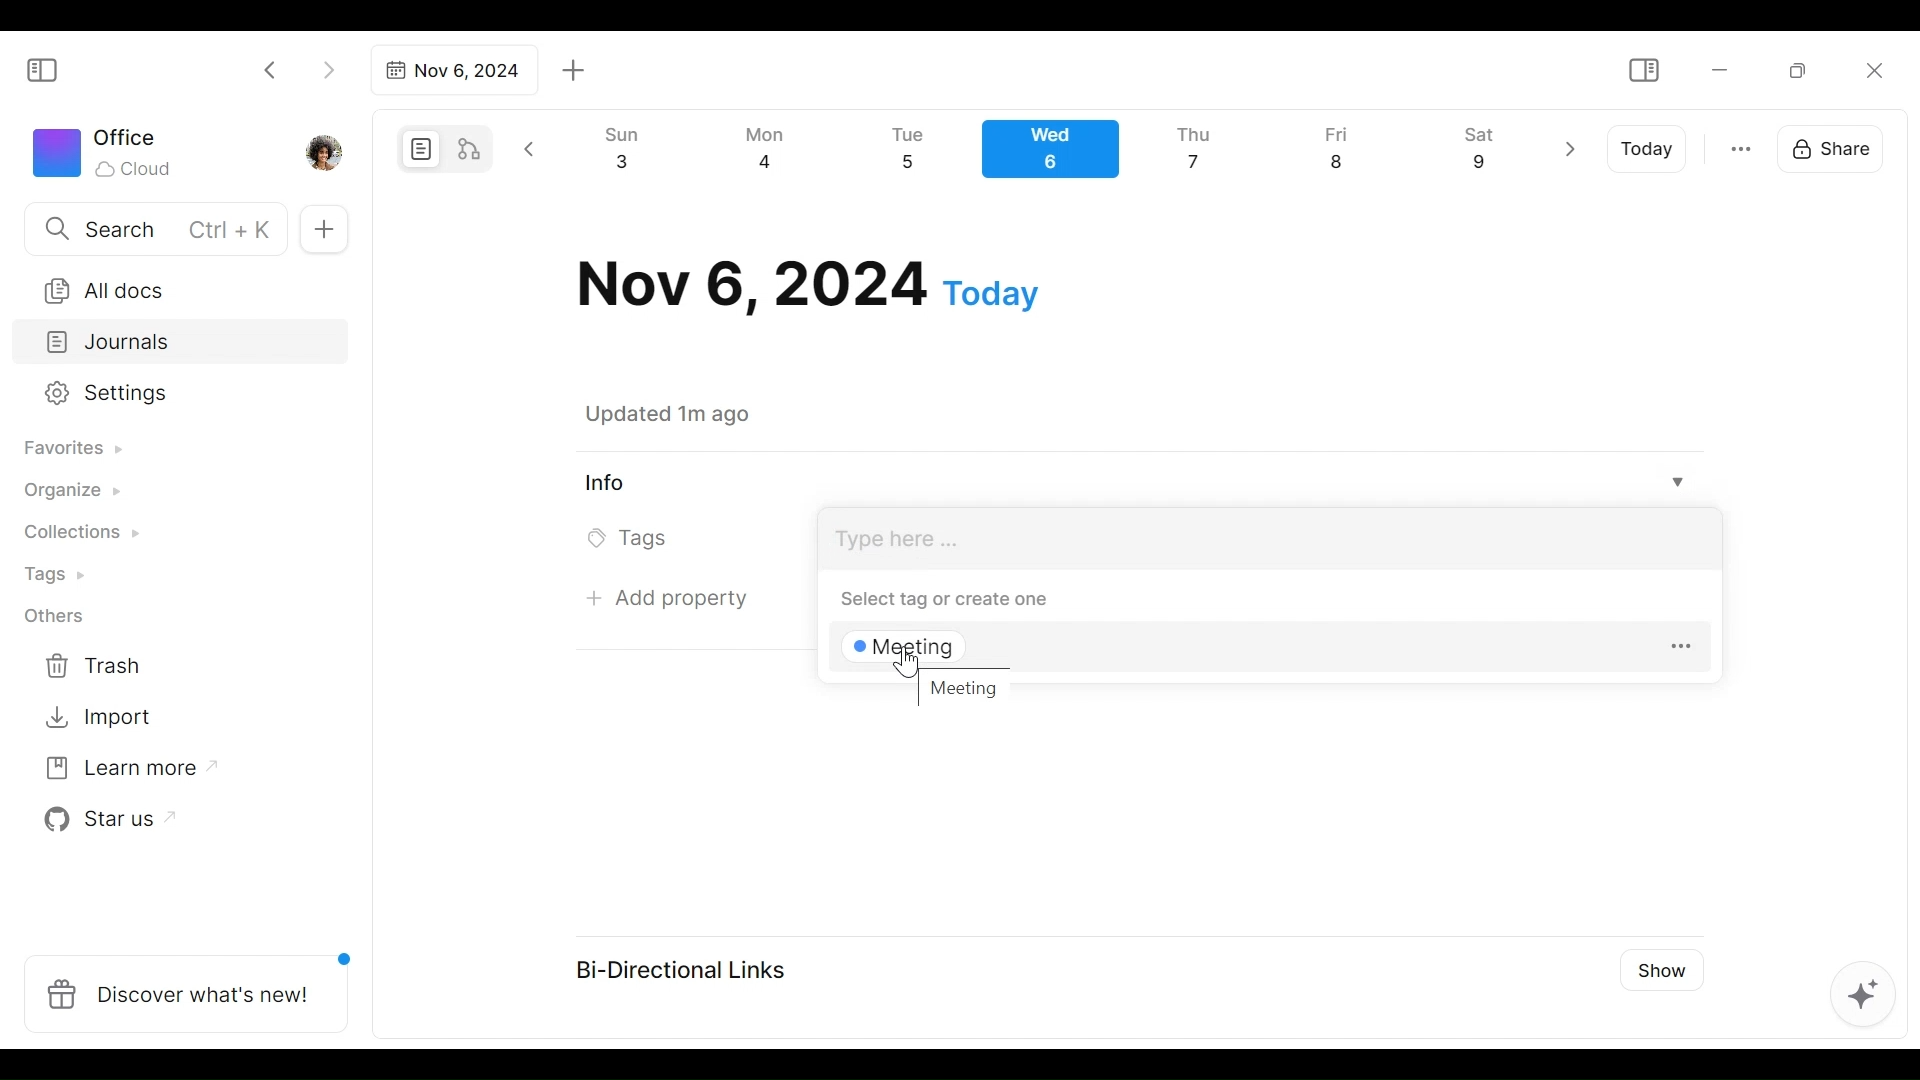  What do you see at coordinates (418, 149) in the screenshot?
I see `Page mode` at bounding box center [418, 149].